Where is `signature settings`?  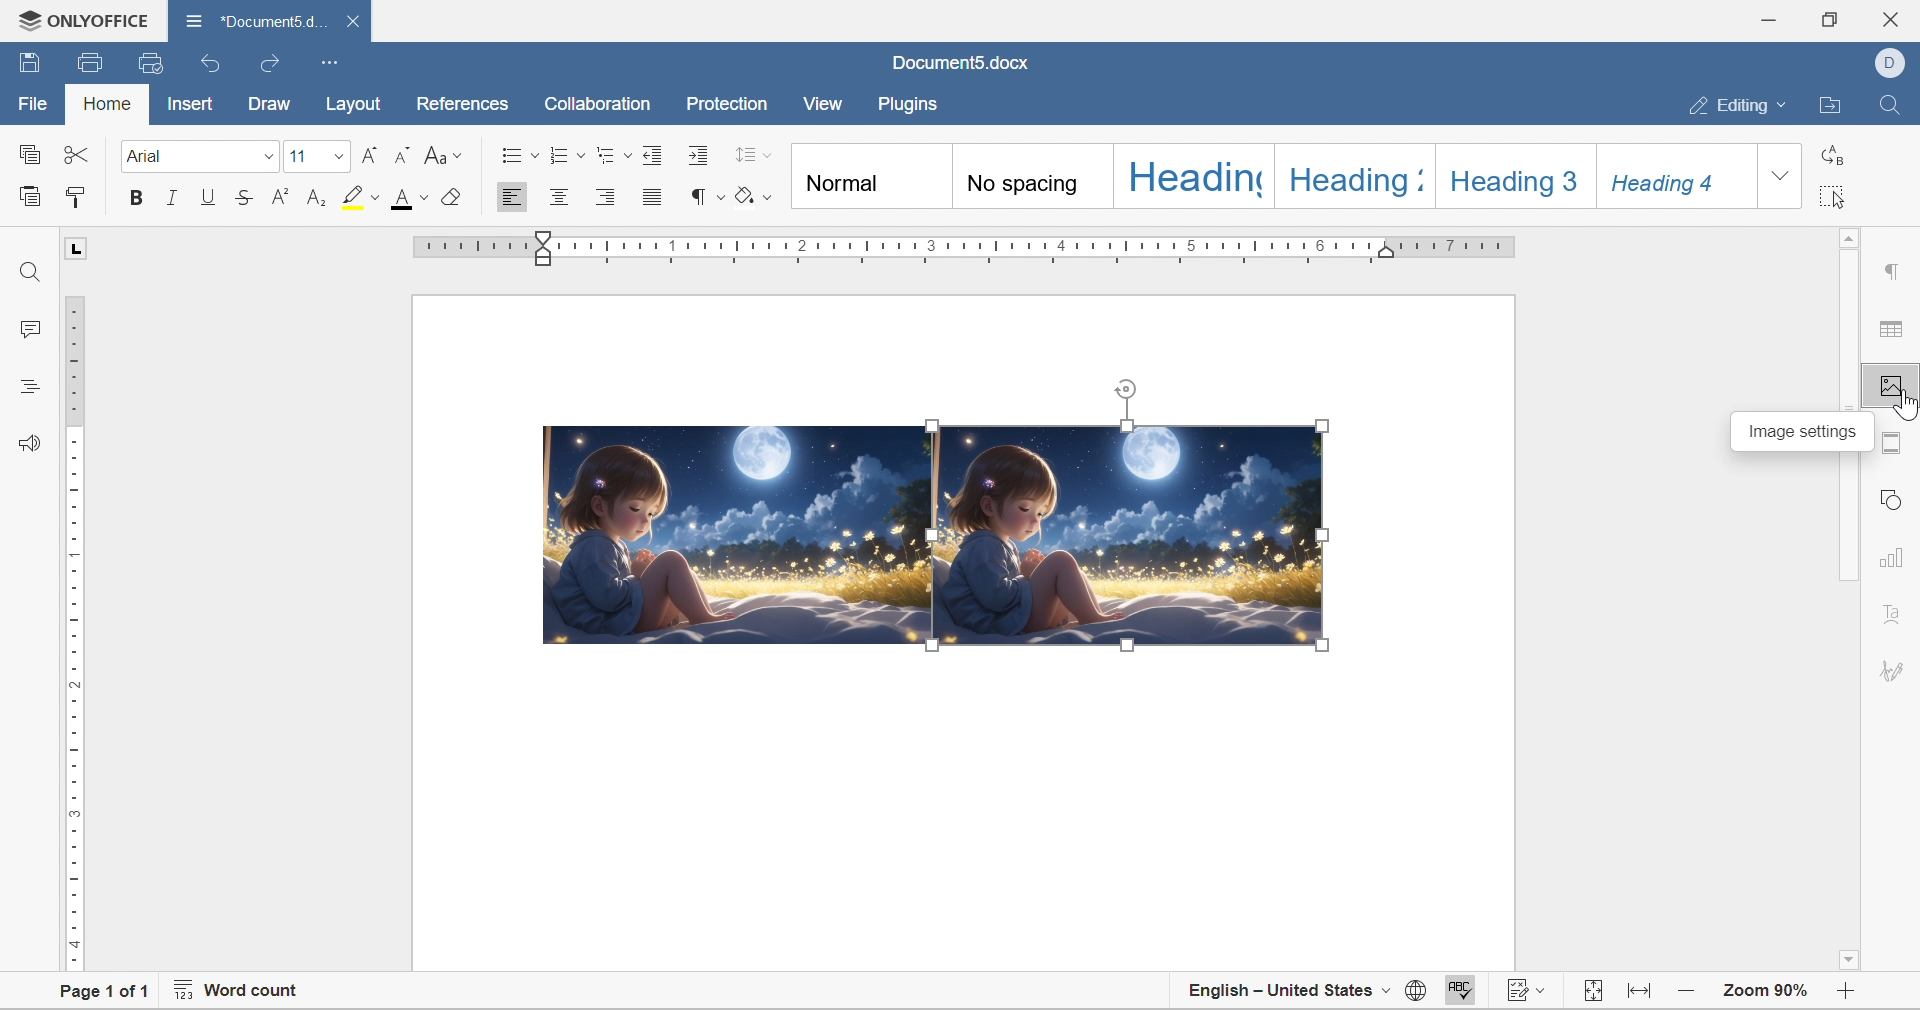
signature settings is located at coordinates (1896, 669).